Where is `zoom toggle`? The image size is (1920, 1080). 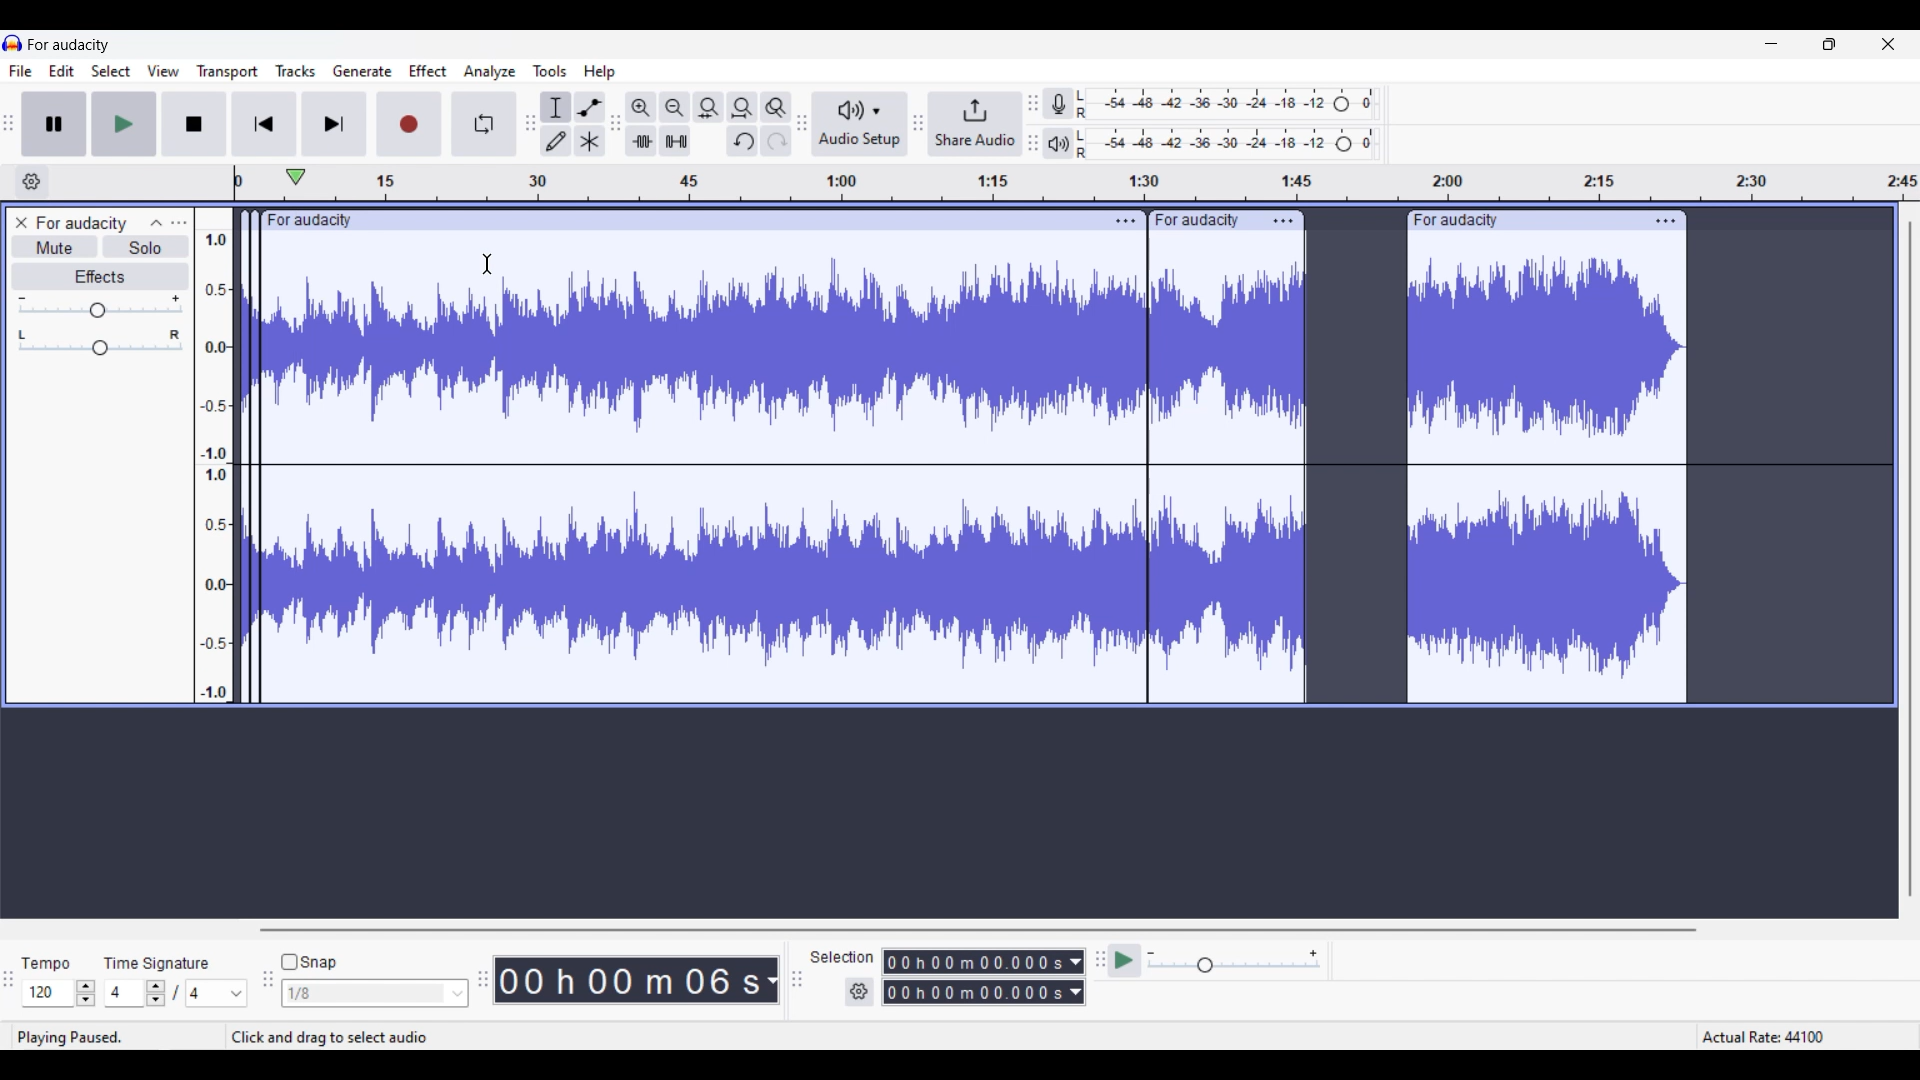
zoom toggle is located at coordinates (776, 108).